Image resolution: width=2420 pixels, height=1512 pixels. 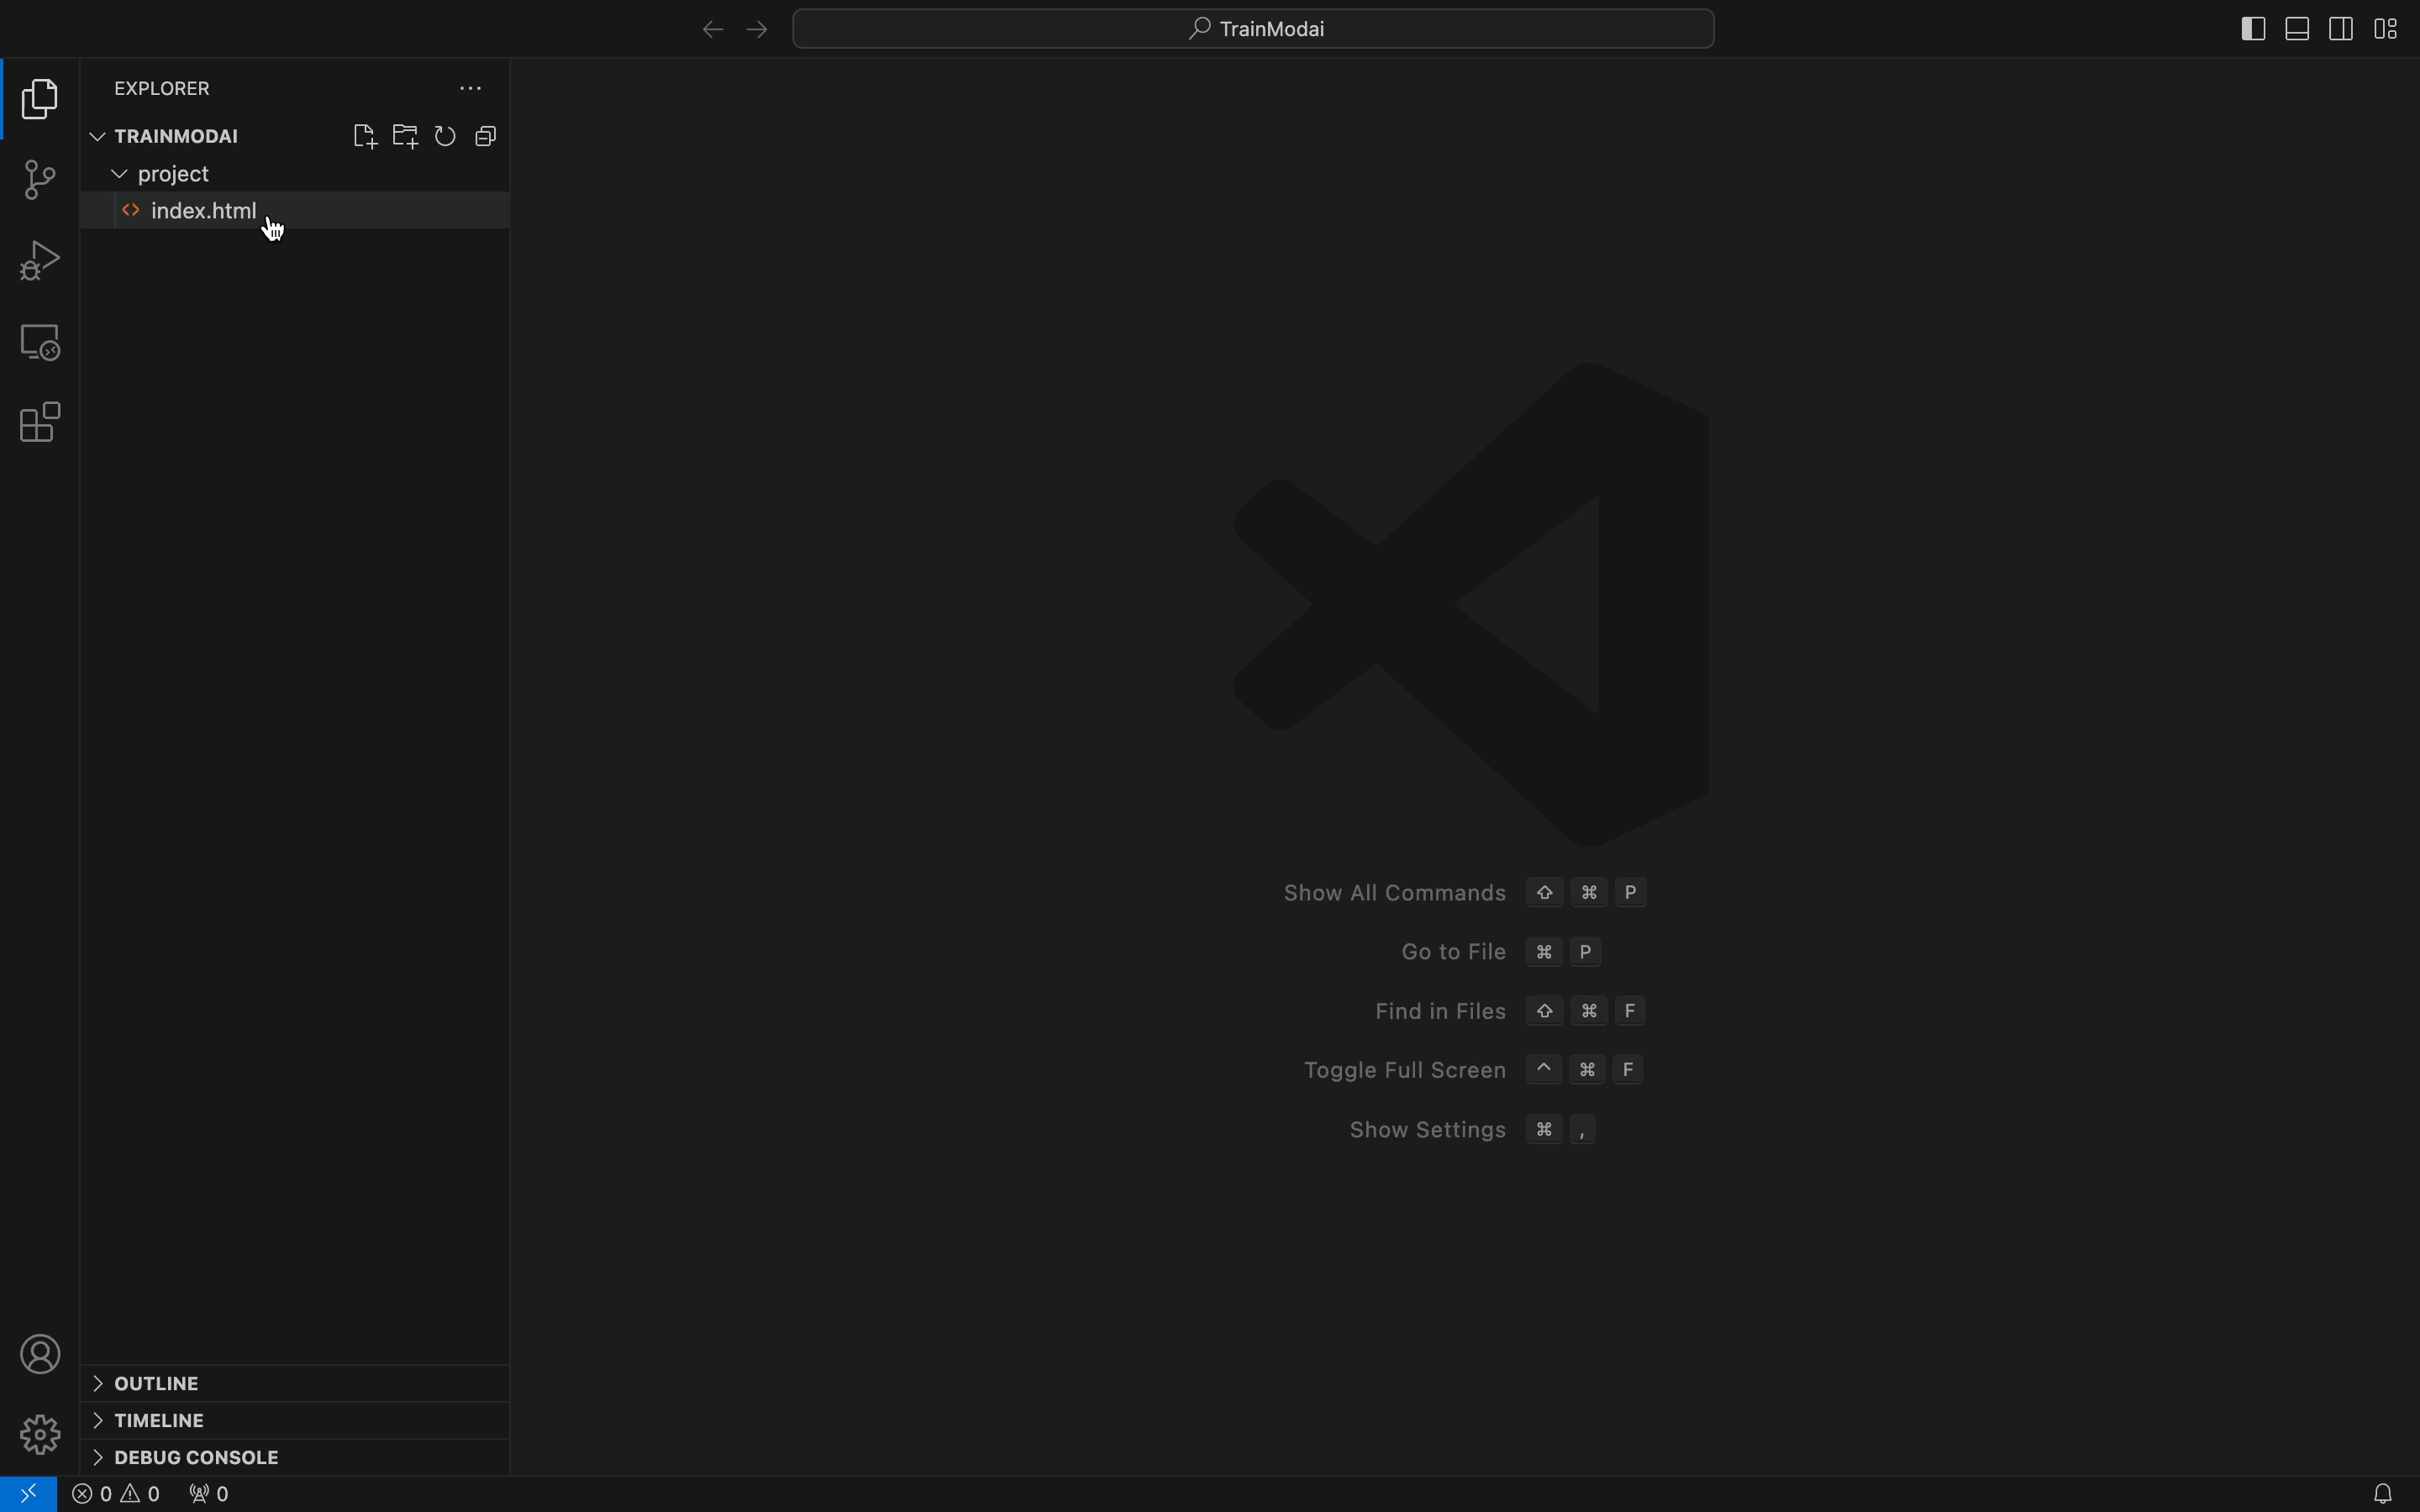 I want to click on extensions, so click(x=44, y=420).